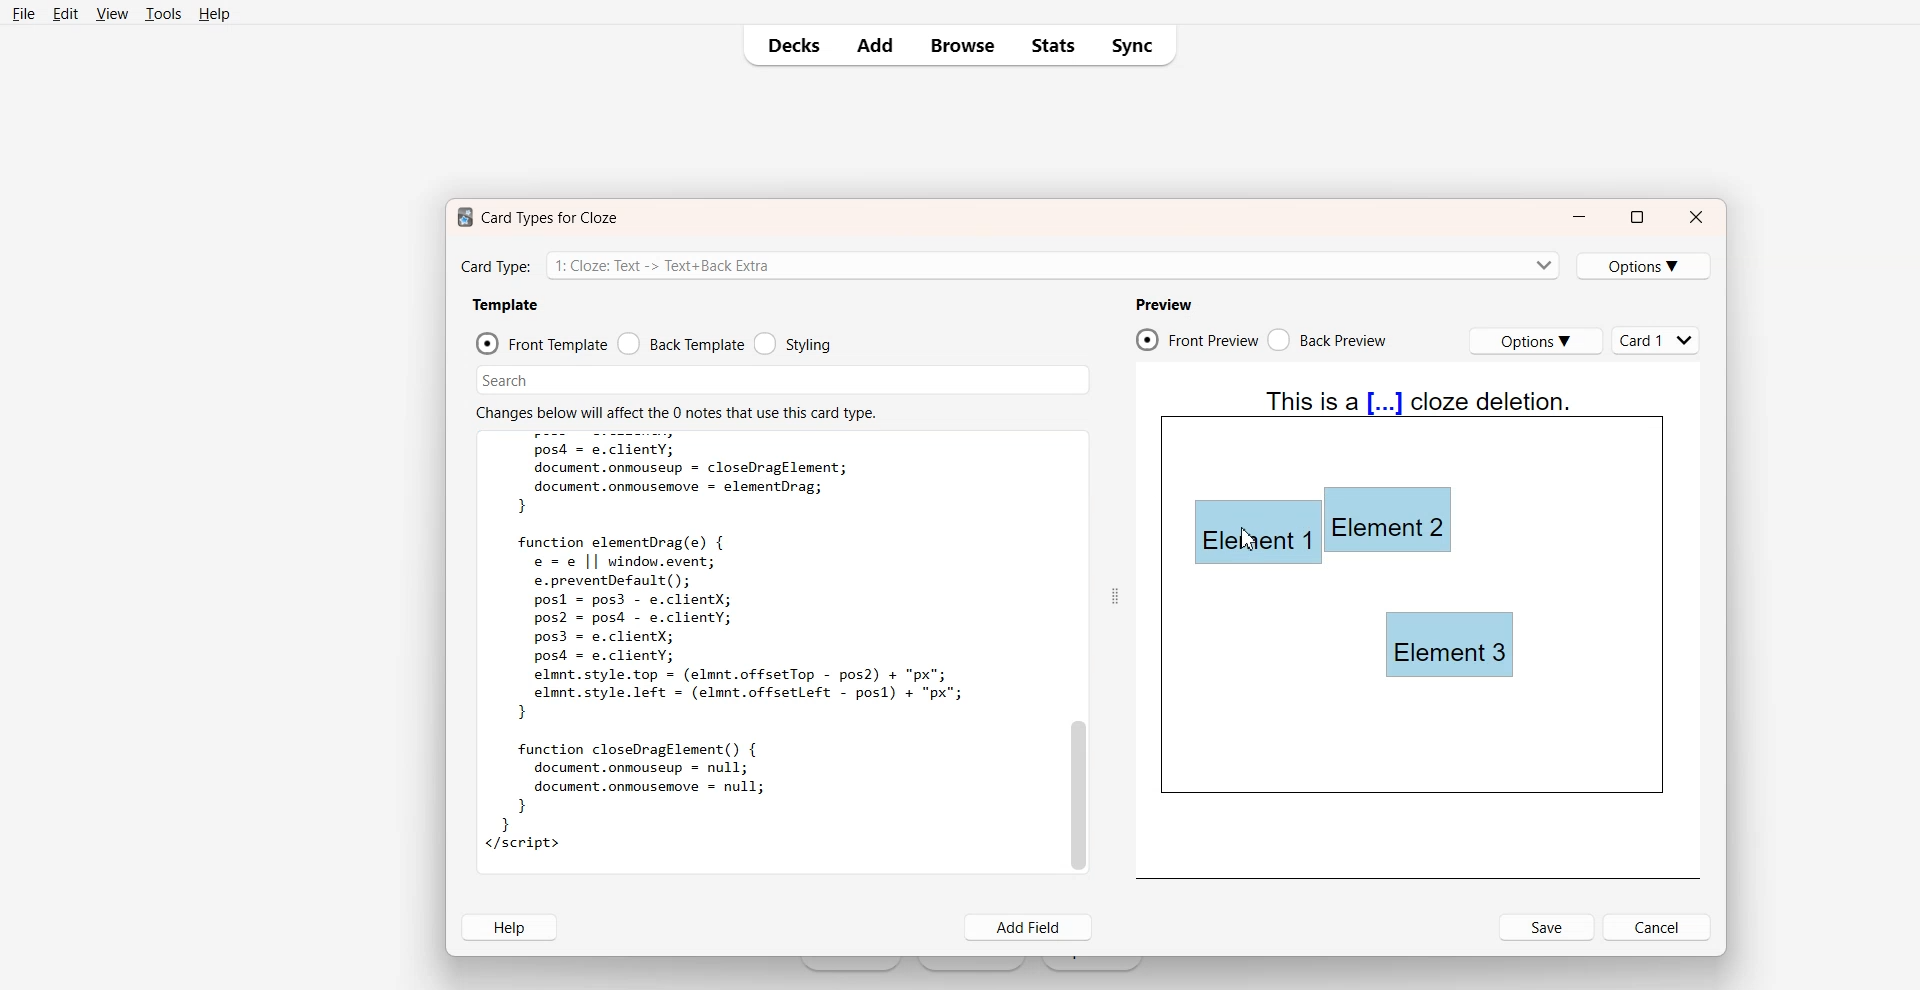  I want to click on Tools, so click(162, 14).